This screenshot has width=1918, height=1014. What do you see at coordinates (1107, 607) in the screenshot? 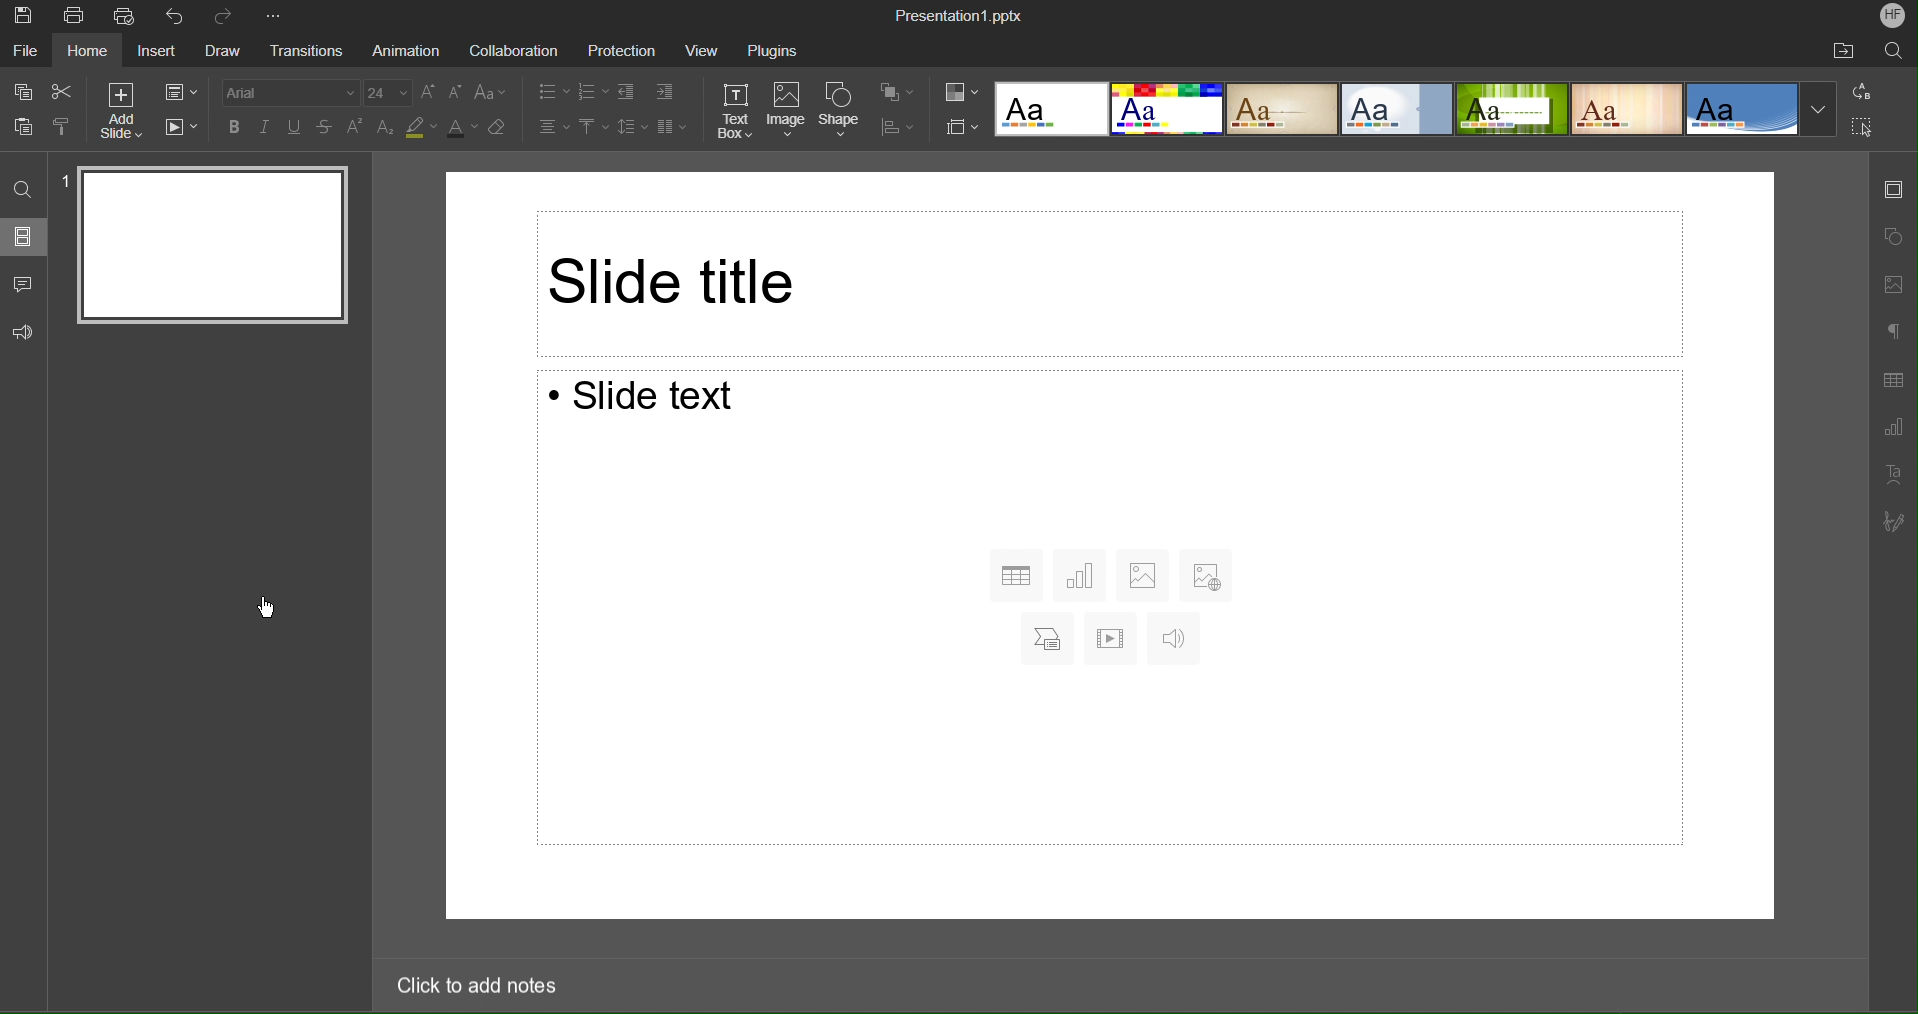
I see `slide text` at bounding box center [1107, 607].